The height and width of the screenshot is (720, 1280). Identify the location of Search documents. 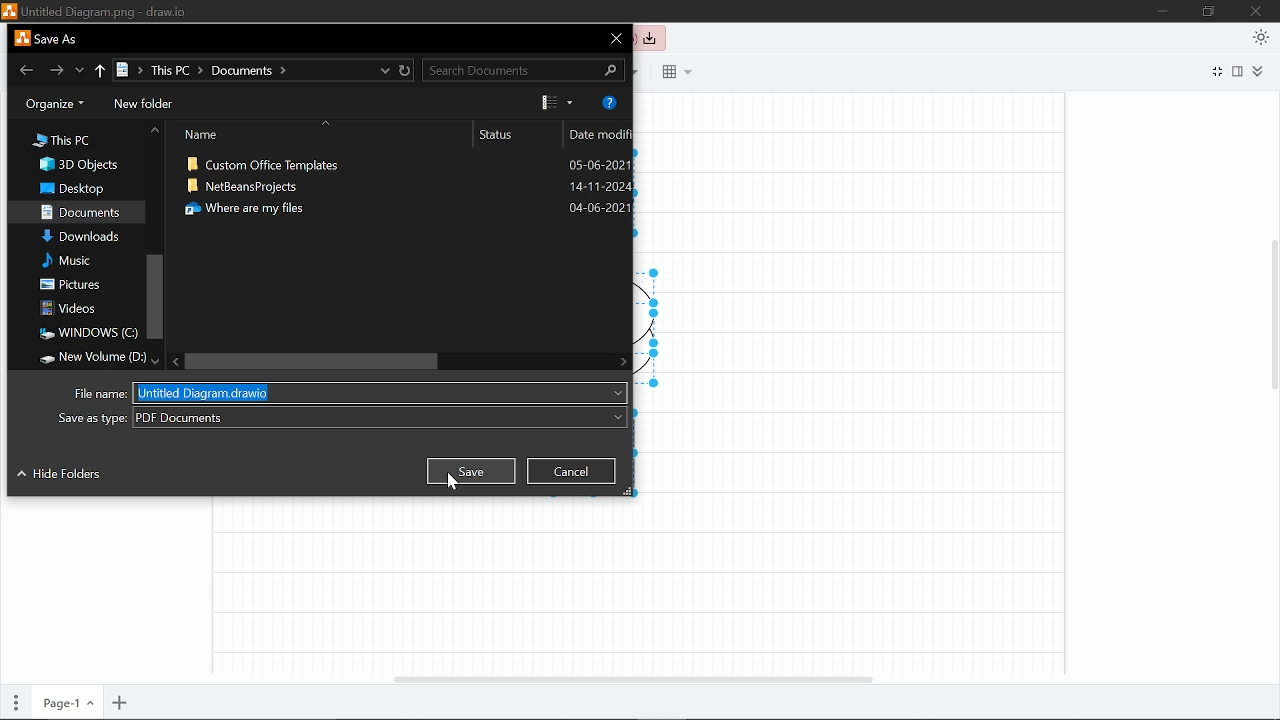
(524, 69).